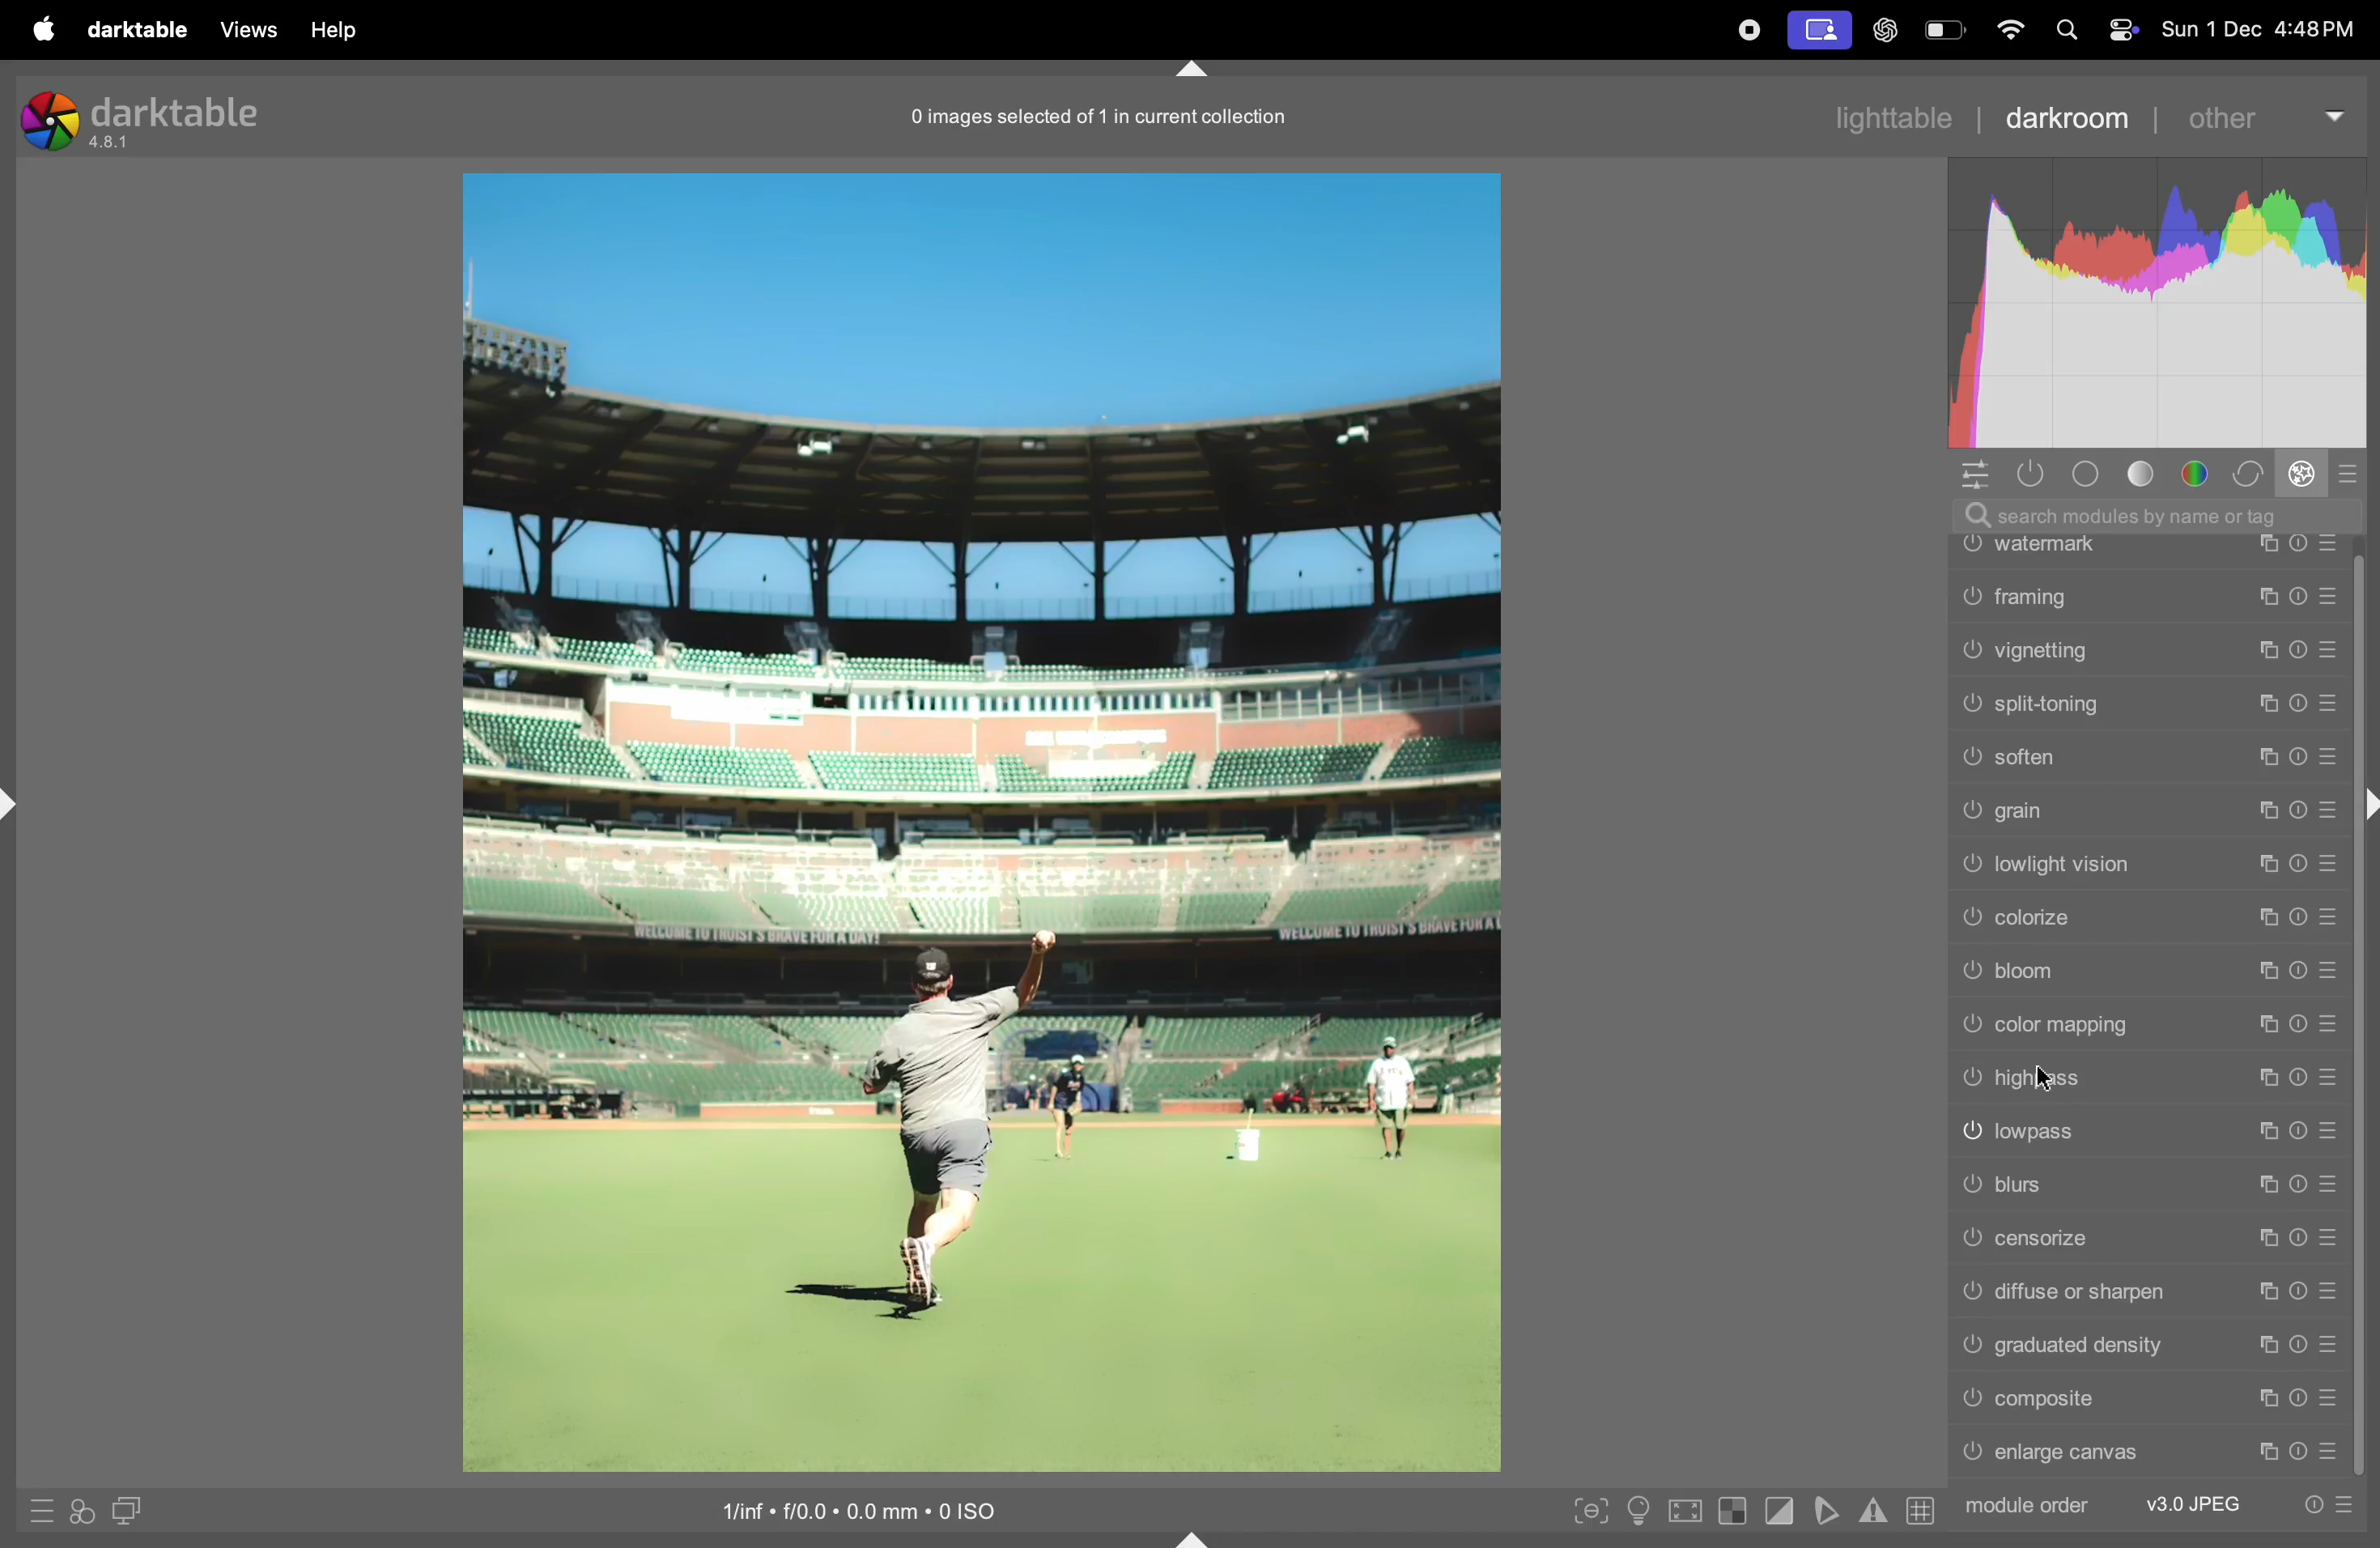 The image size is (2380, 1548). What do you see at coordinates (34, 1512) in the screenshot?
I see `quick acess presets` at bounding box center [34, 1512].